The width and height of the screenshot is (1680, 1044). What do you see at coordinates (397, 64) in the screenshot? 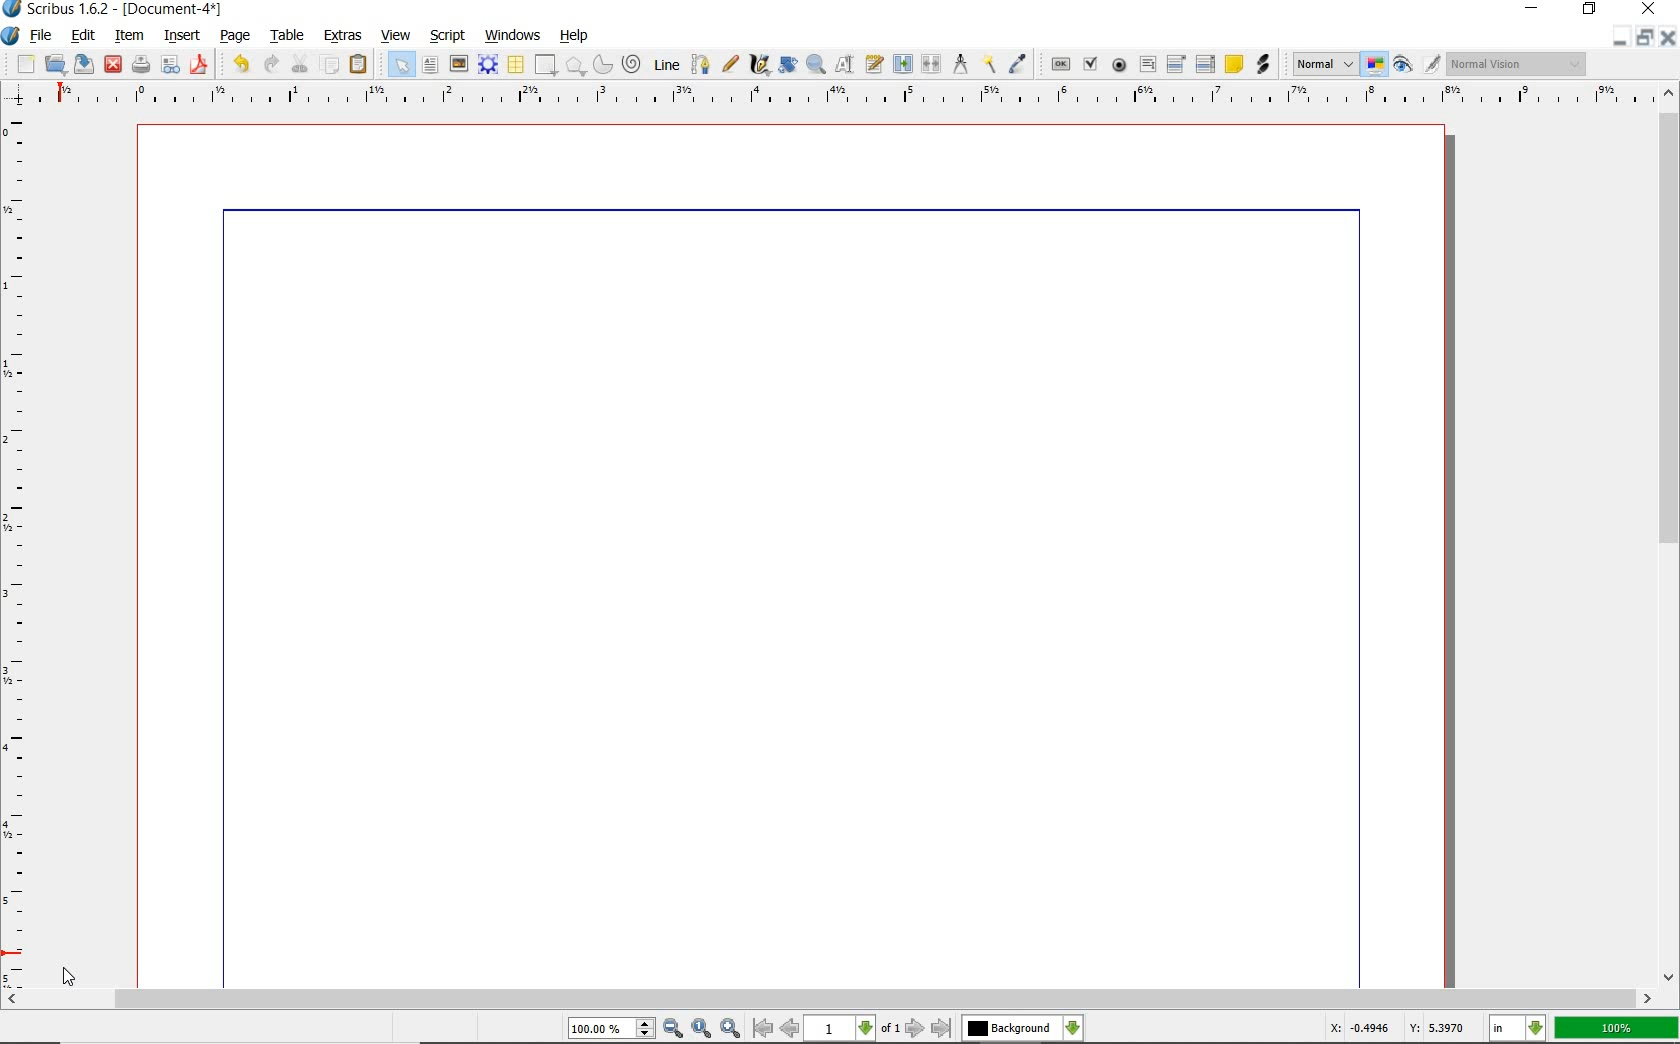
I see `select` at bounding box center [397, 64].